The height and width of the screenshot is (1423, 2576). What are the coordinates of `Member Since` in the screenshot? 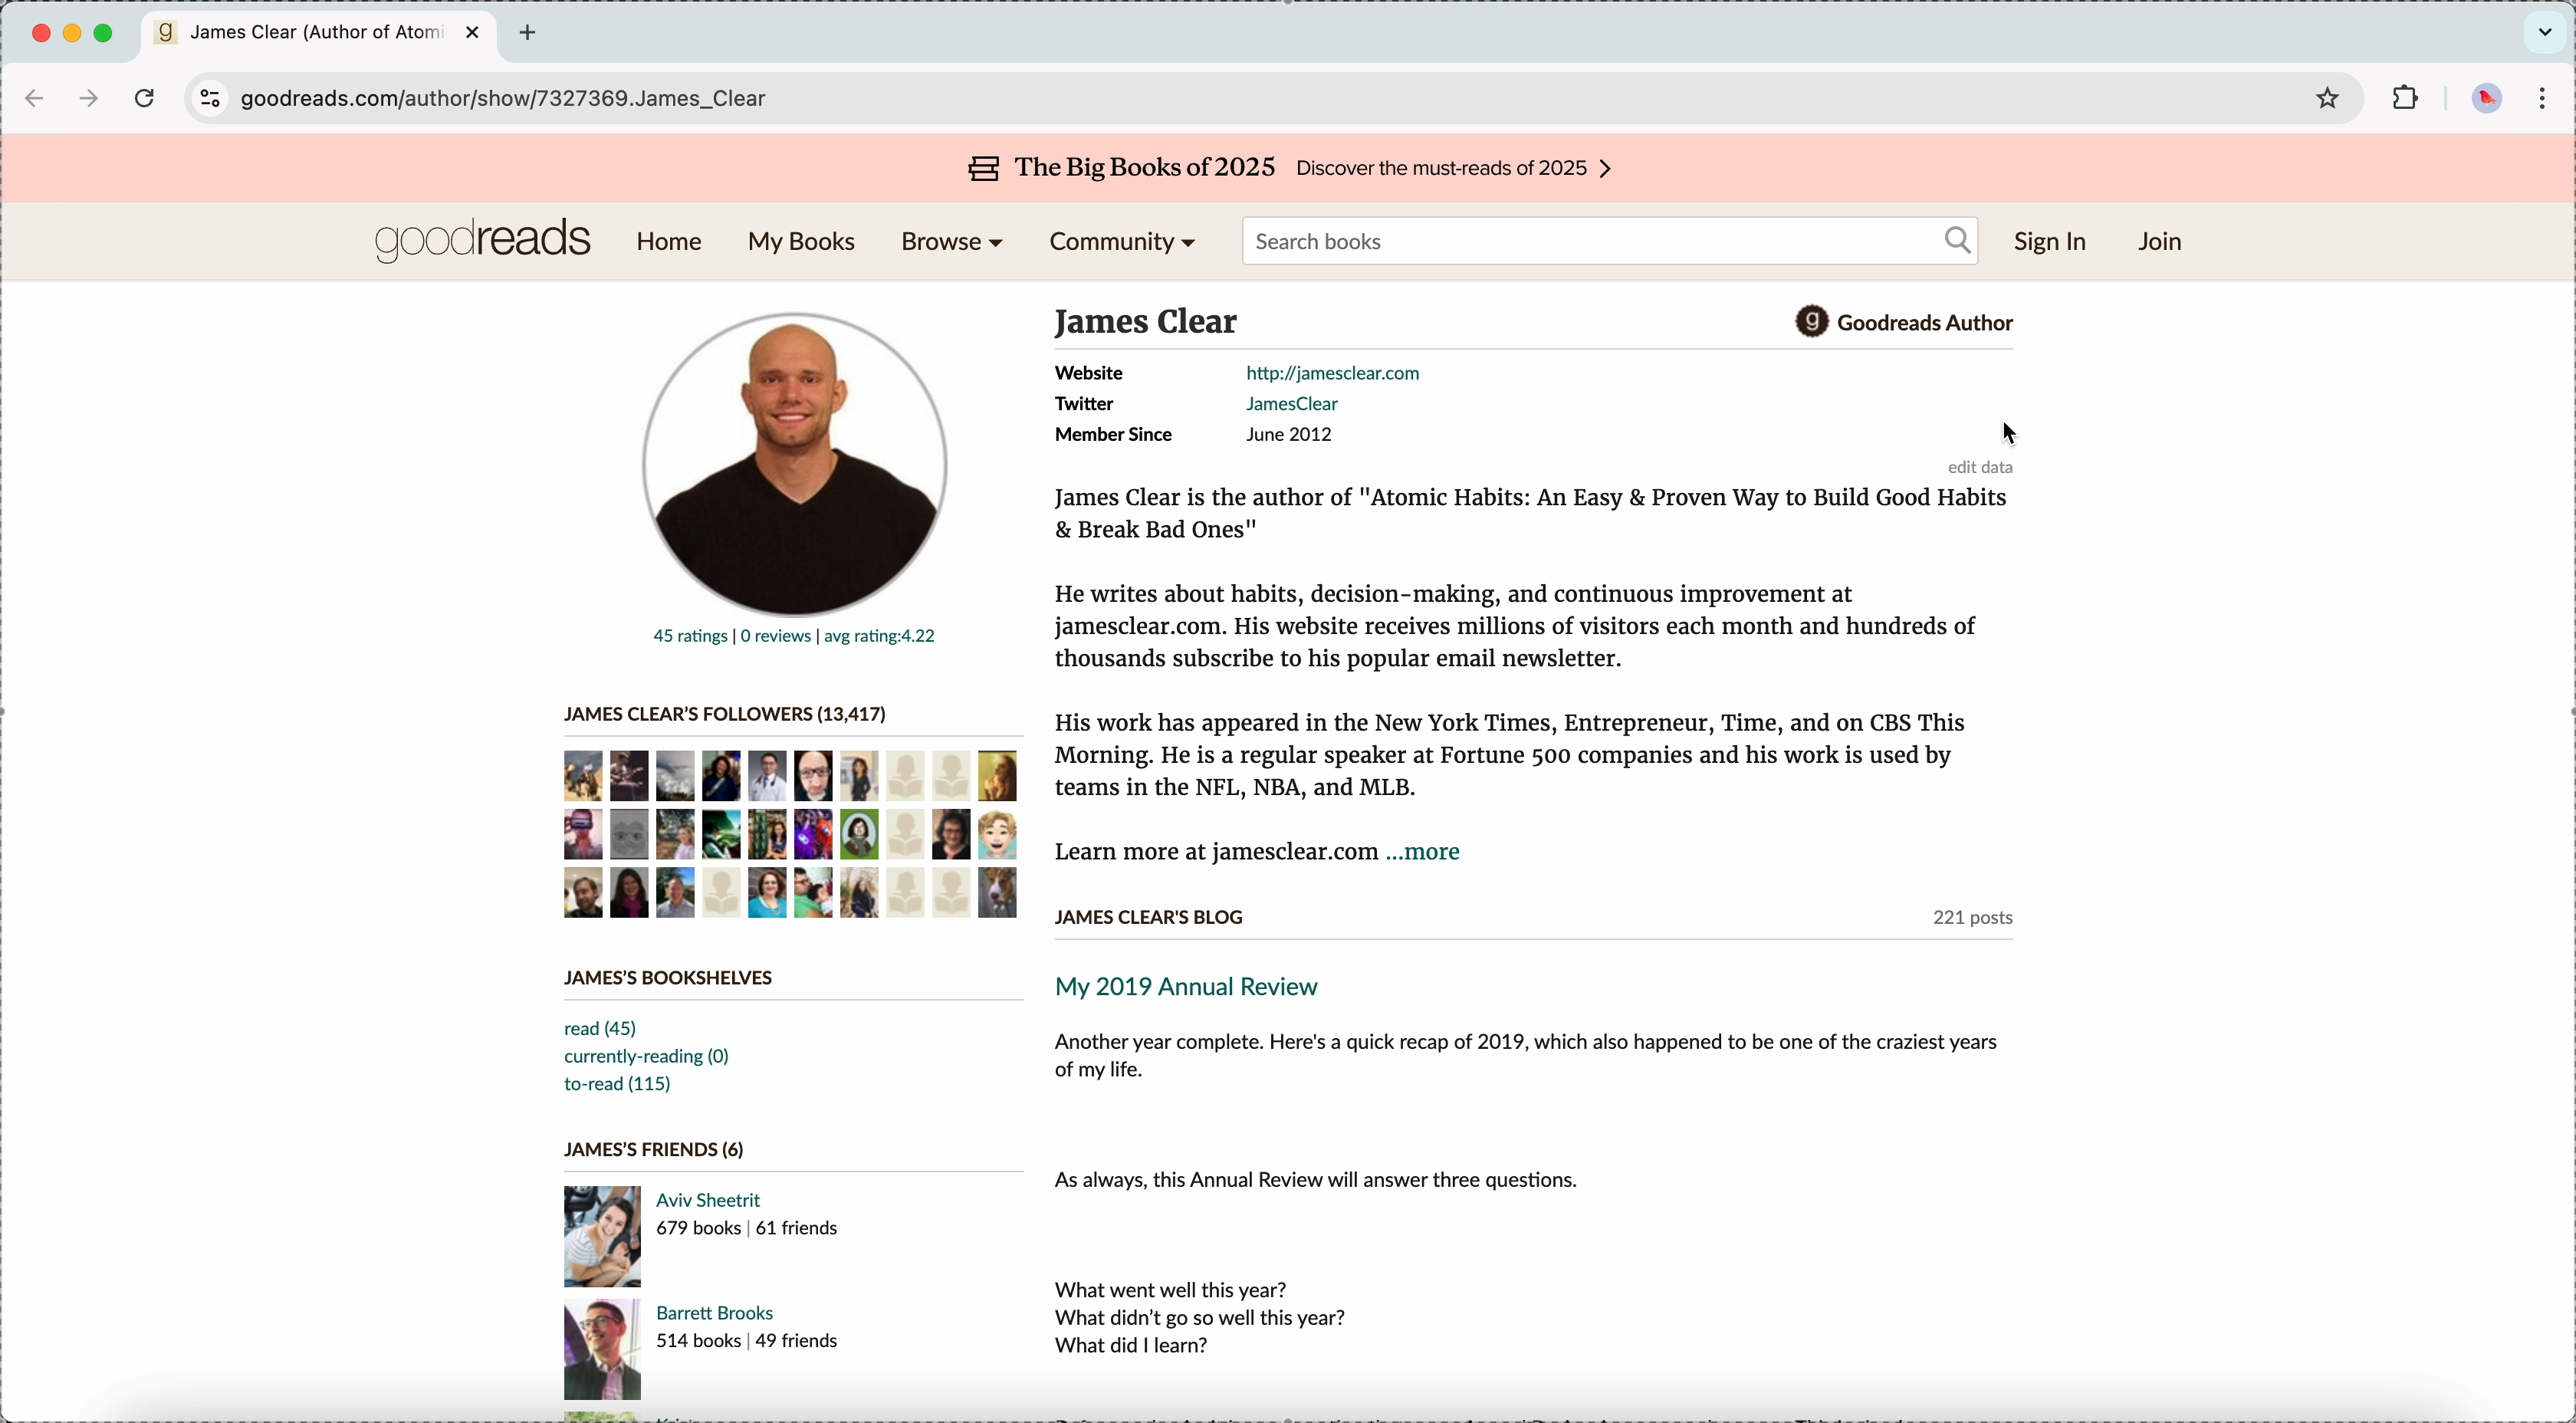 It's located at (1112, 436).